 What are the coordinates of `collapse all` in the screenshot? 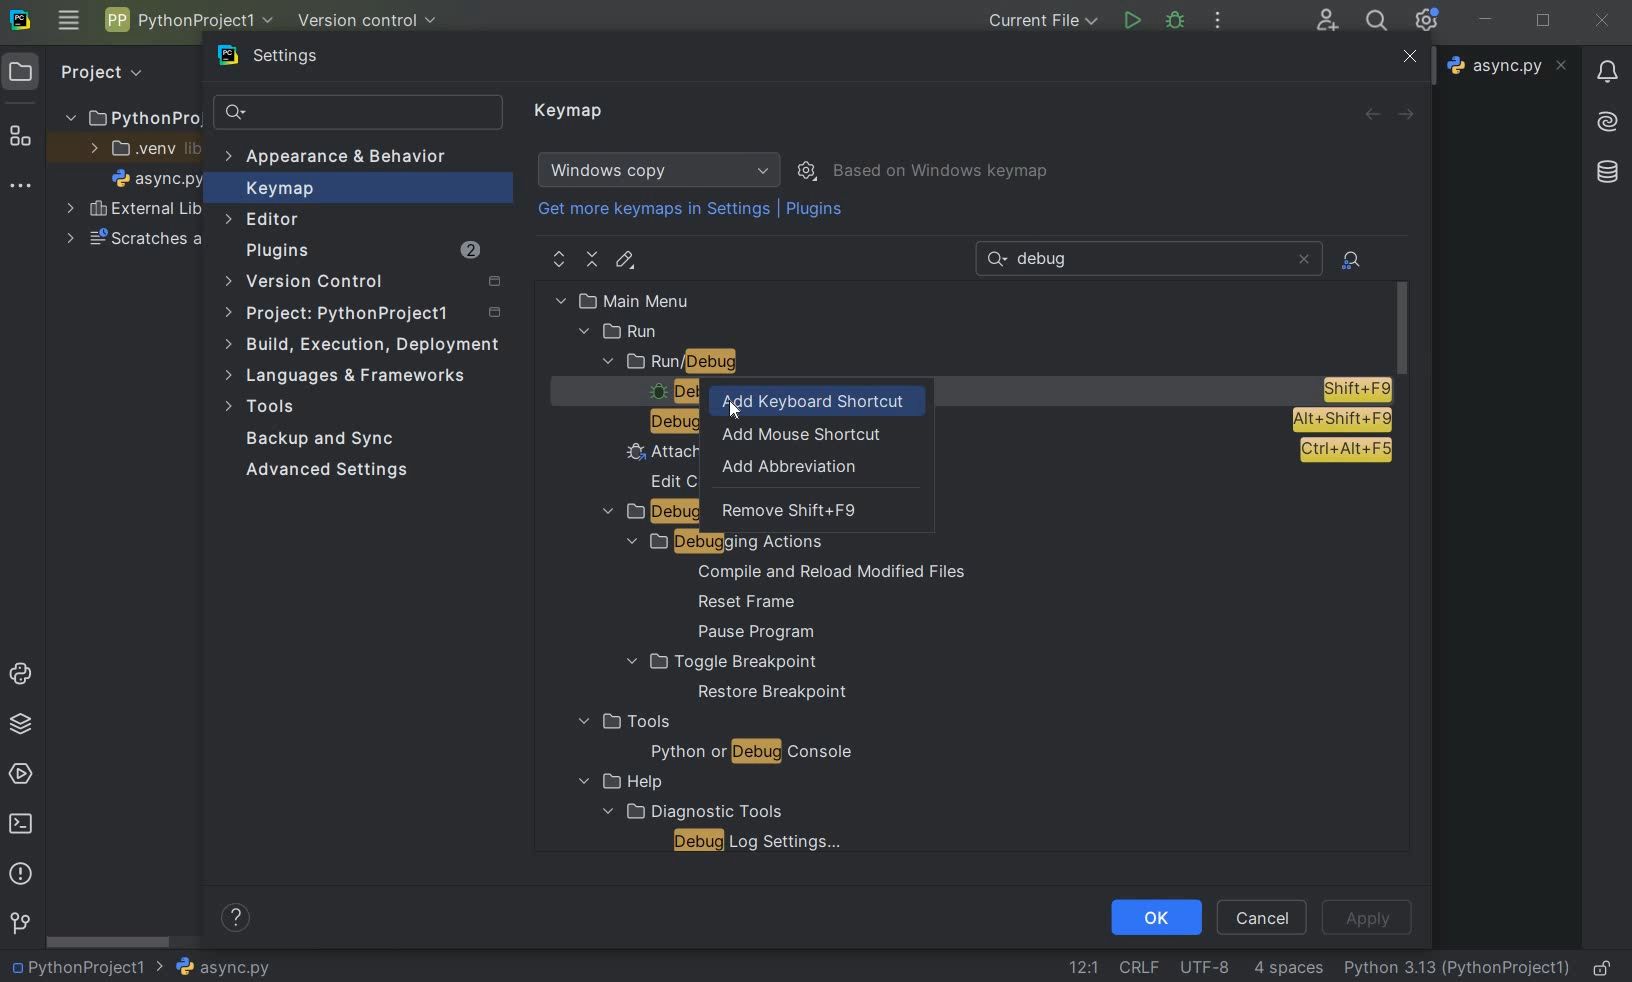 It's located at (593, 260).